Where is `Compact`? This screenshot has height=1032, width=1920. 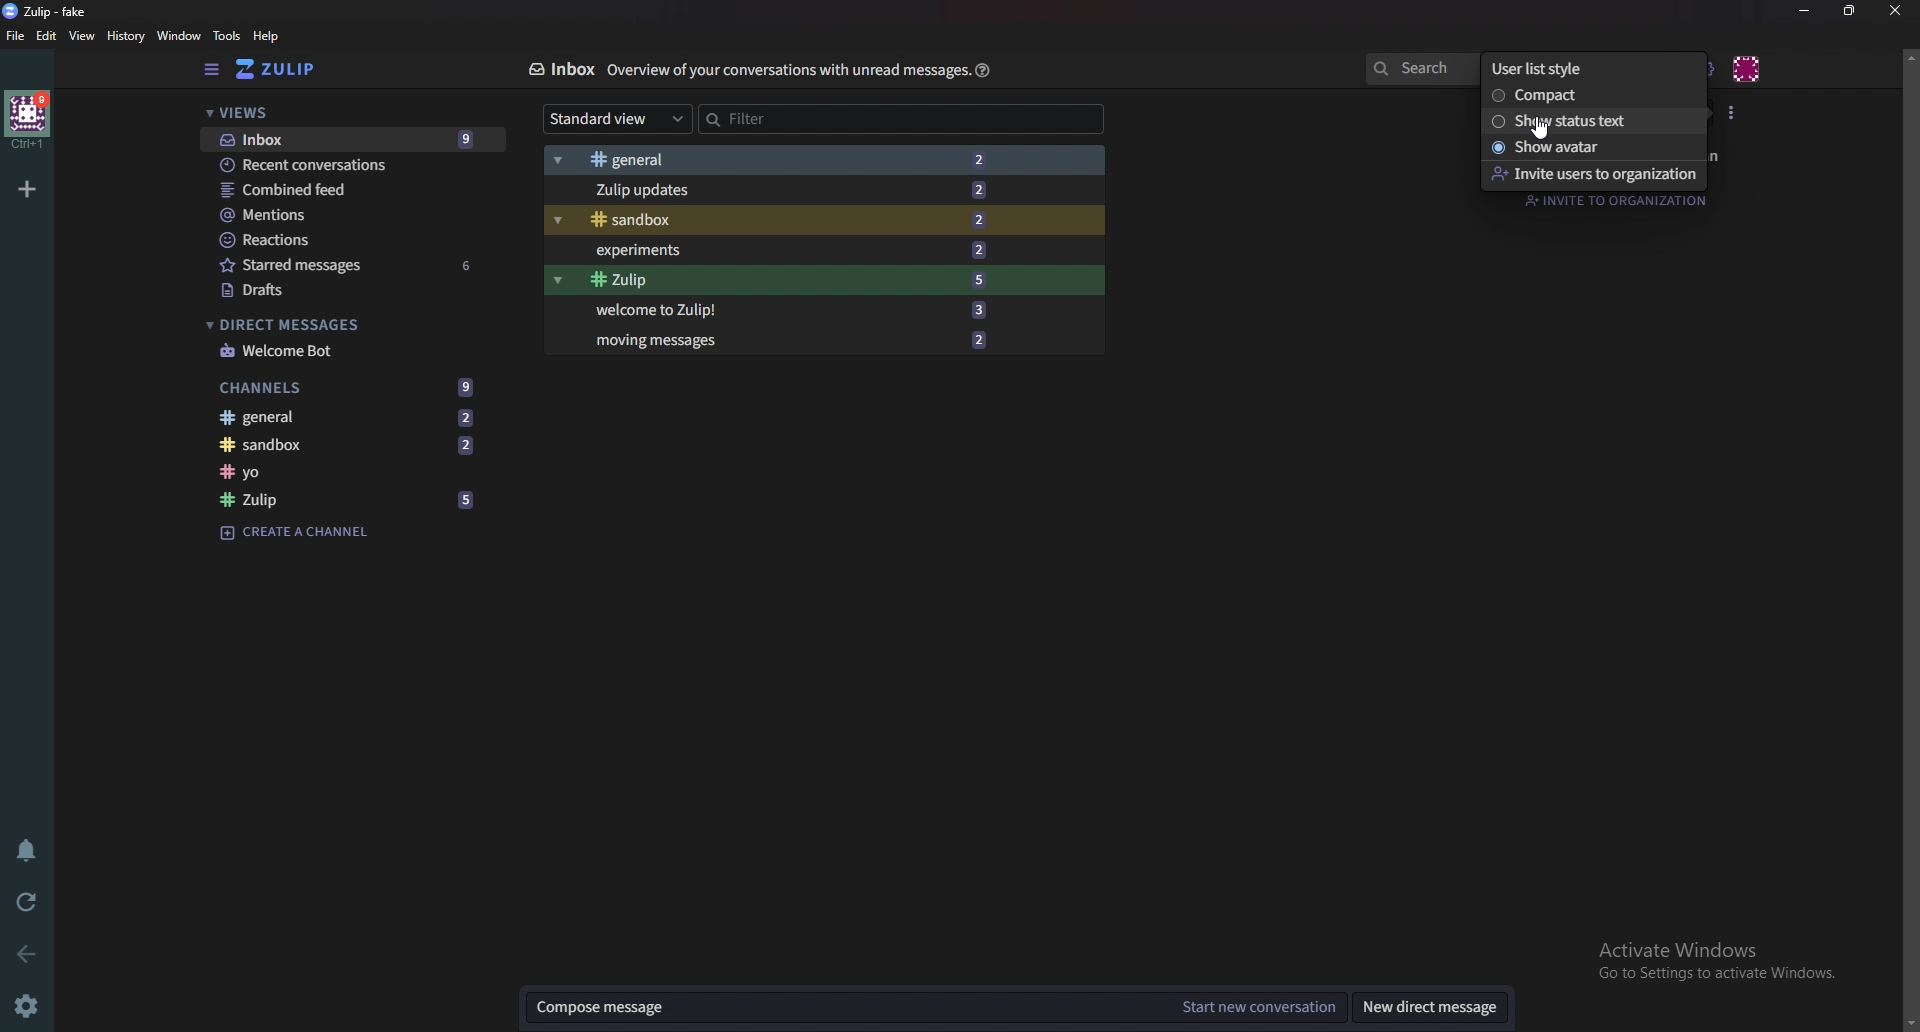 Compact is located at coordinates (1565, 94).